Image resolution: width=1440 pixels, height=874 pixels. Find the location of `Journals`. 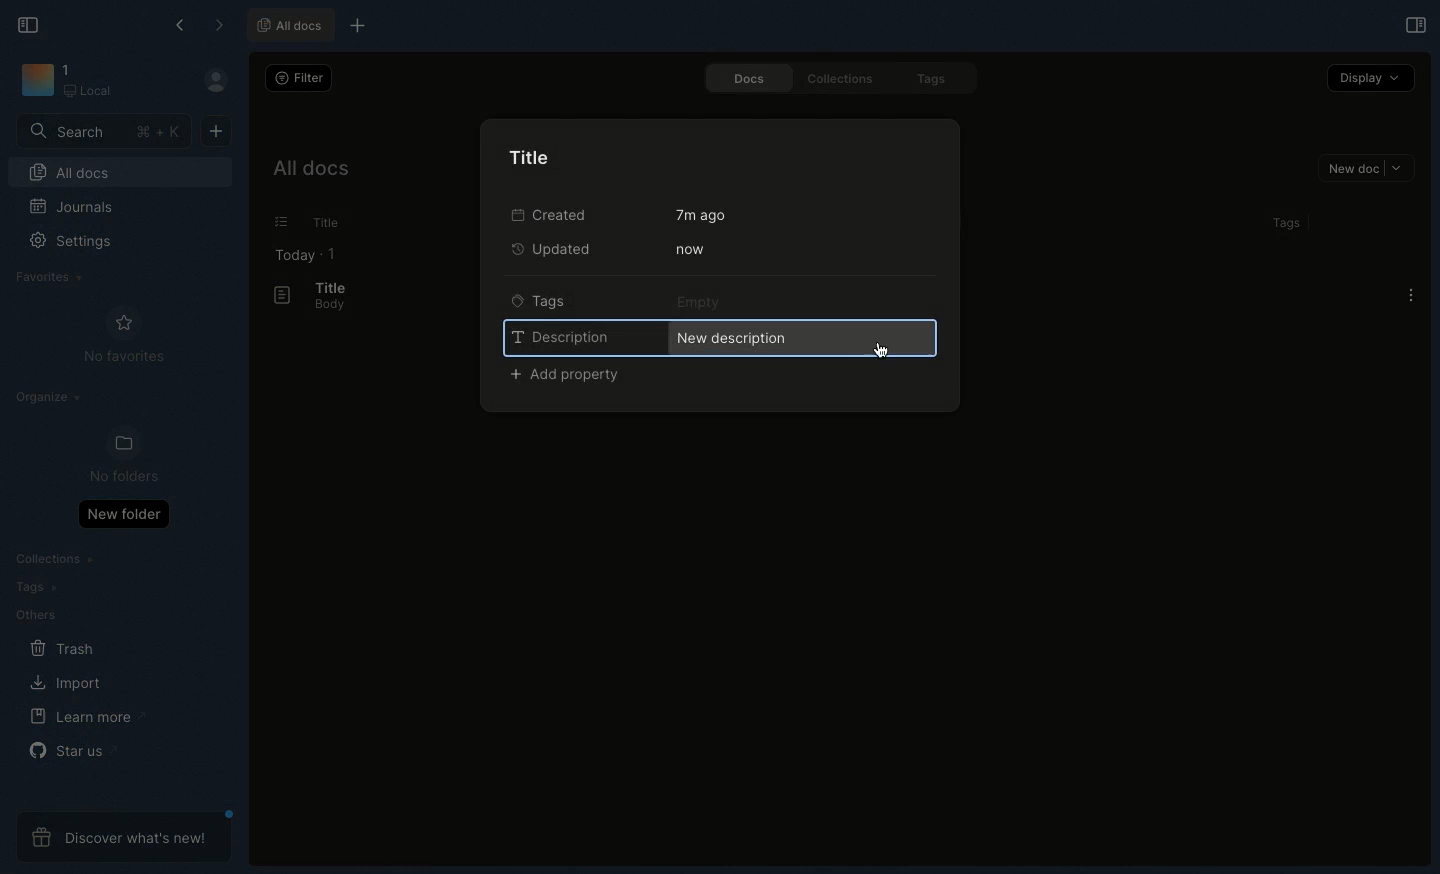

Journals is located at coordinates (73, 209).